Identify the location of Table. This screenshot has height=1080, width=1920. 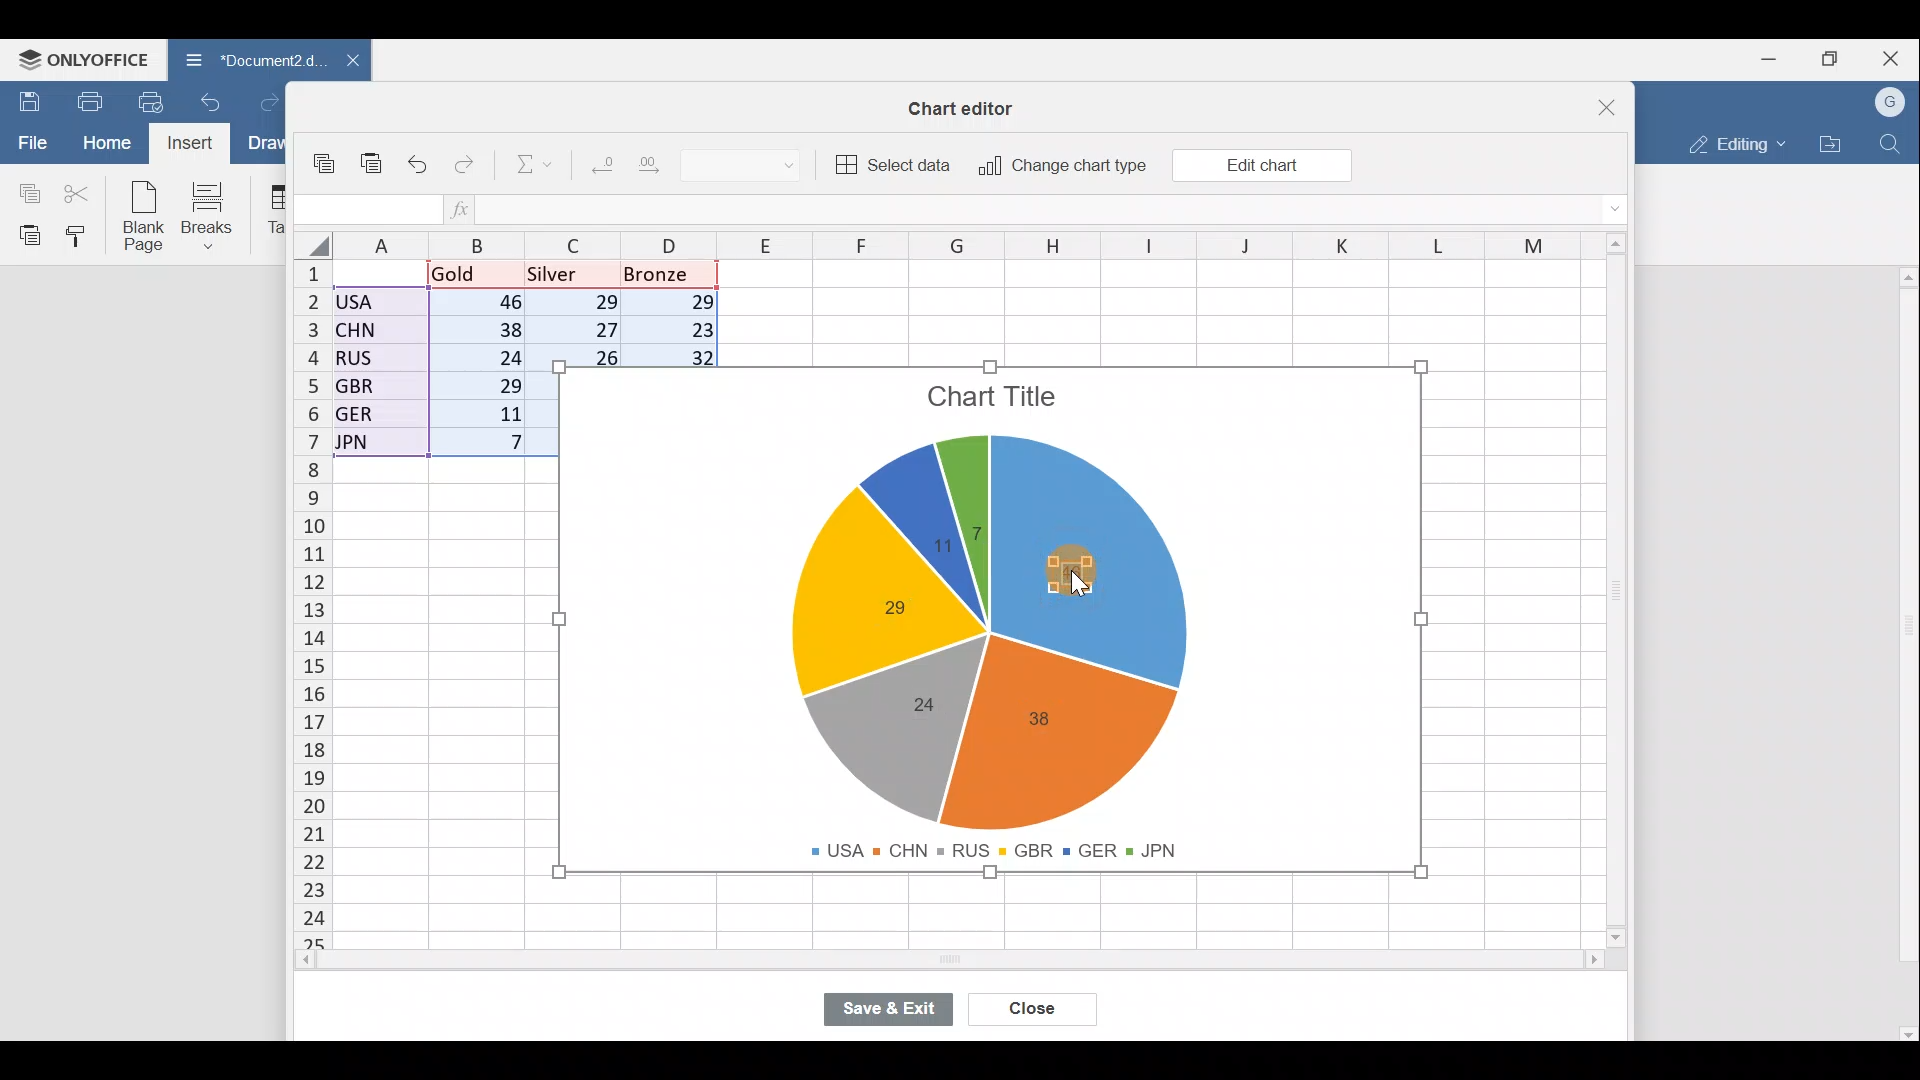
(270, 210).